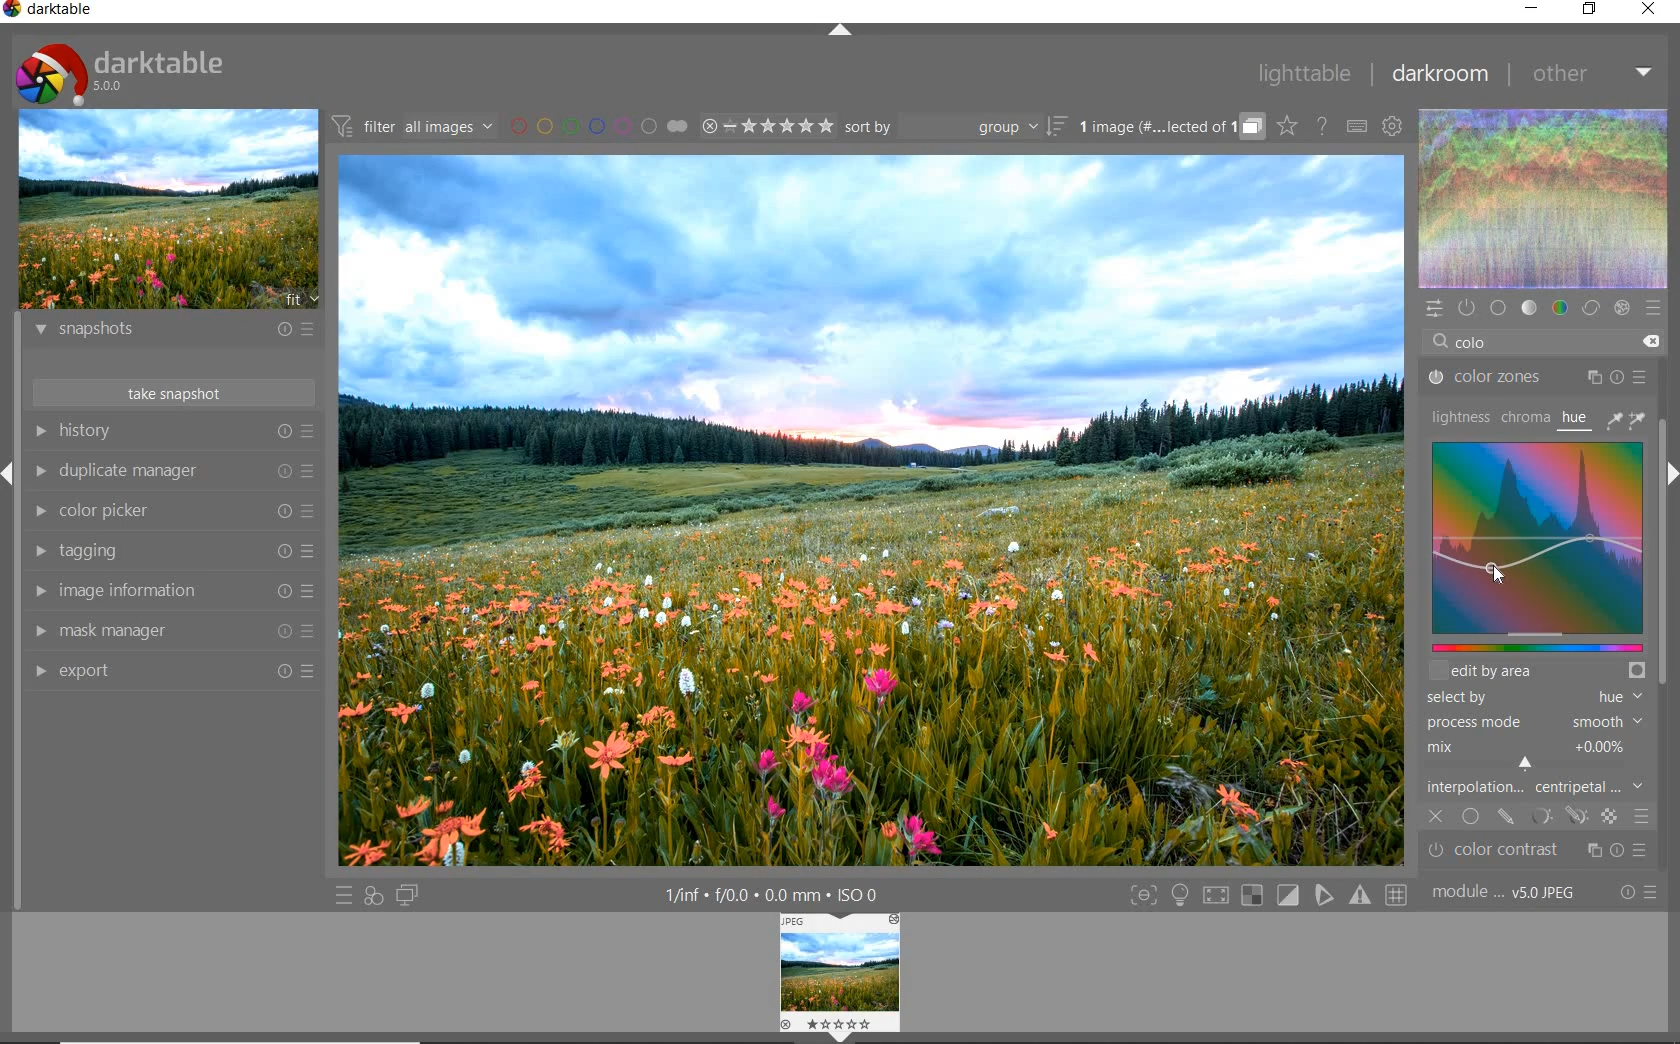 This screenshot has height=1044, width=1680. I want to click on off, so click(1437, 814).